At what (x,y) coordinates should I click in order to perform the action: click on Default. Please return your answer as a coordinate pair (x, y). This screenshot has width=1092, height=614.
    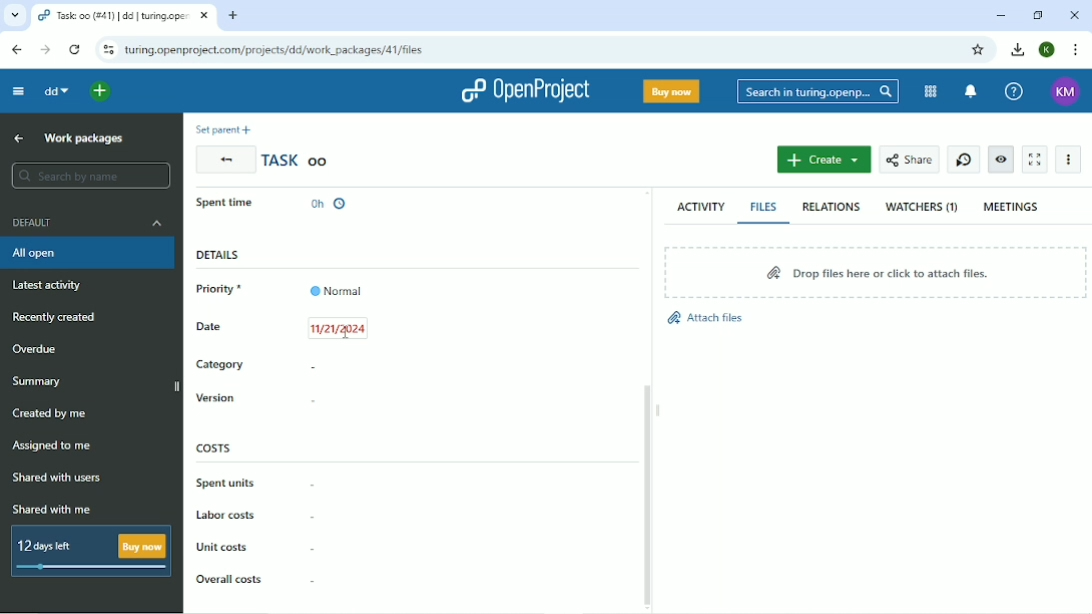
    Looking at the image, I should click on (87, 223).